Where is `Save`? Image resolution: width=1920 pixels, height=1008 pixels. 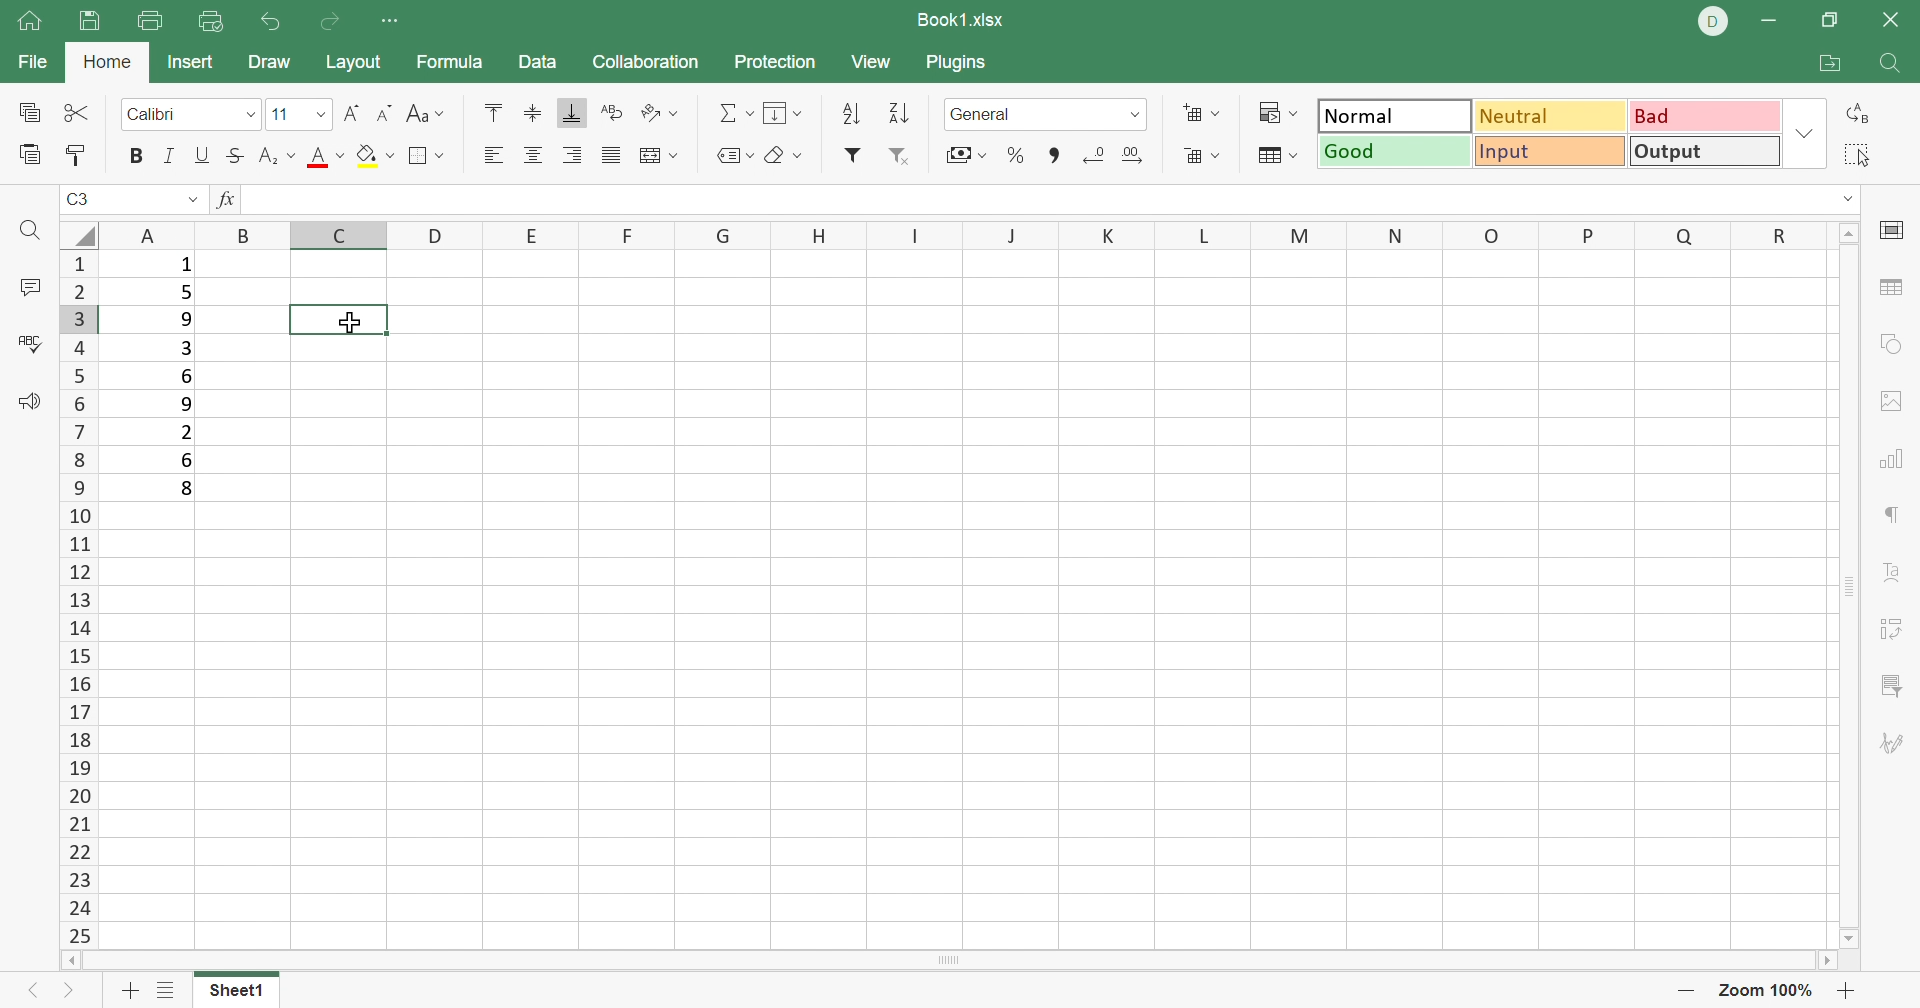 Save is located at coordinates (91, 21).